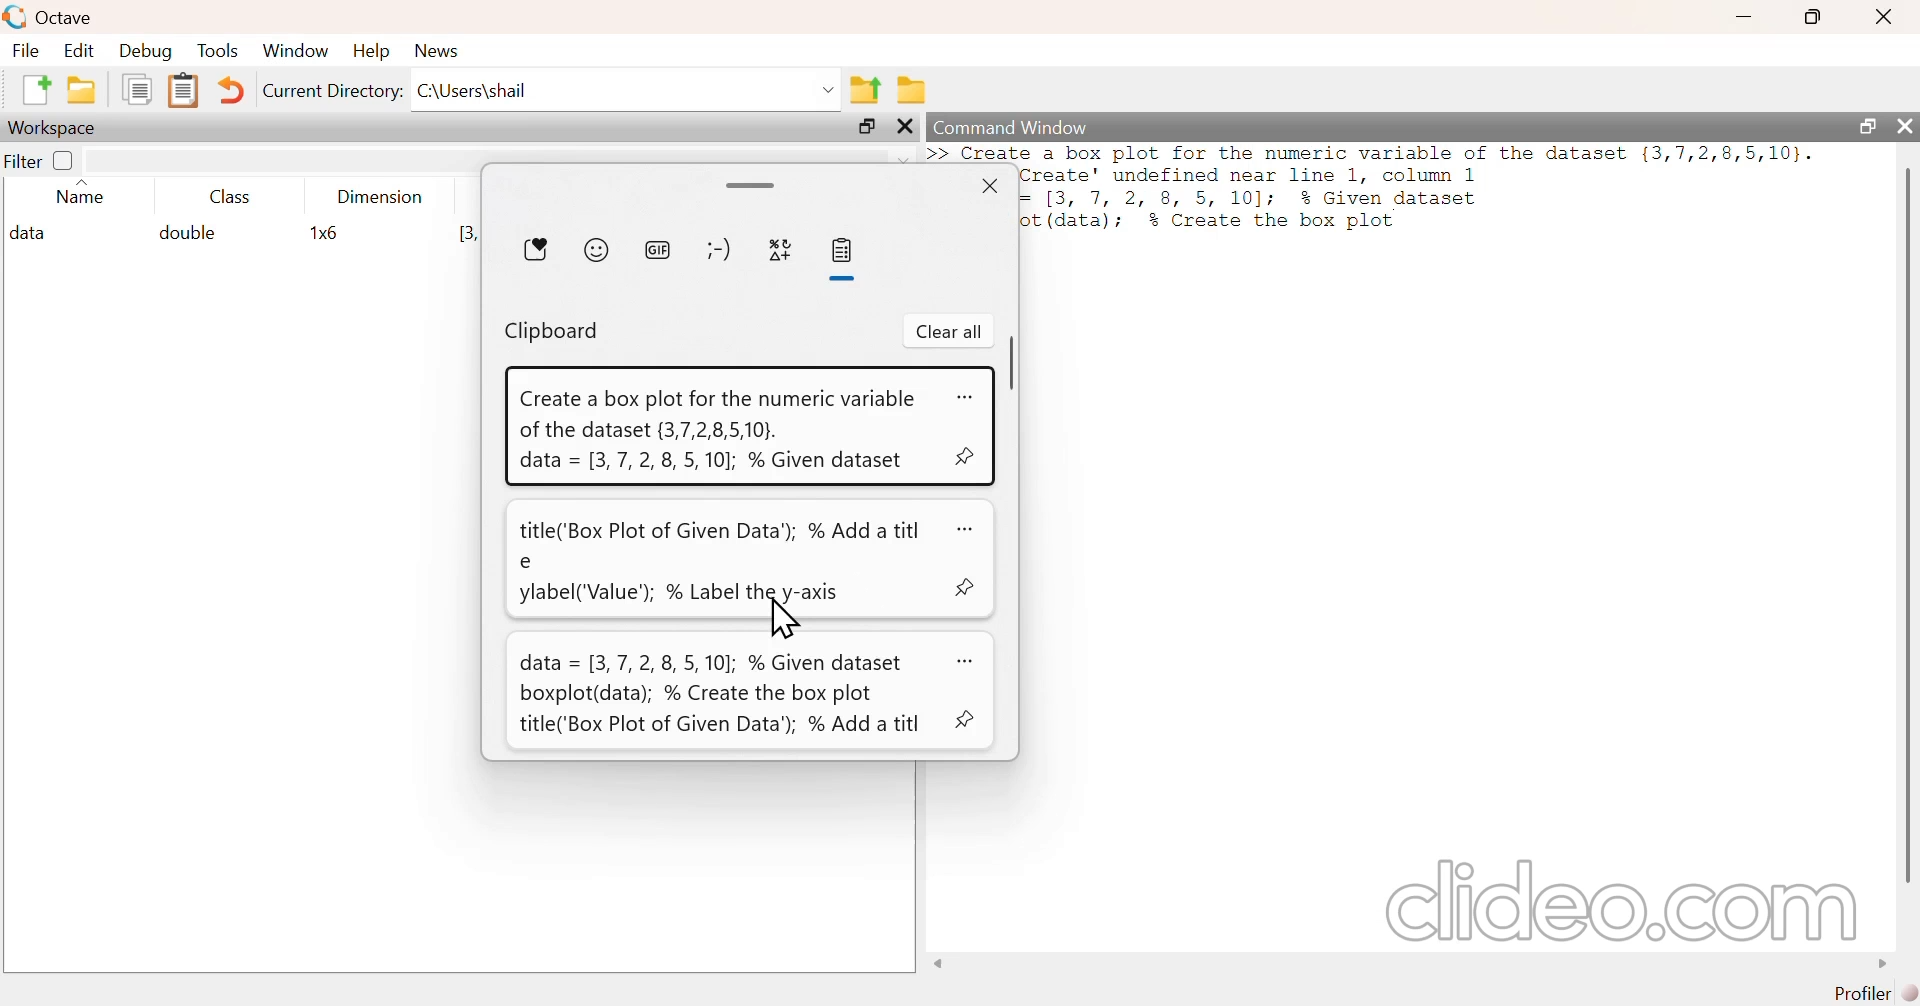 The width and height of the screenshot is (1920, 1006). I want to click on scrollbar, so click(1012, 367).